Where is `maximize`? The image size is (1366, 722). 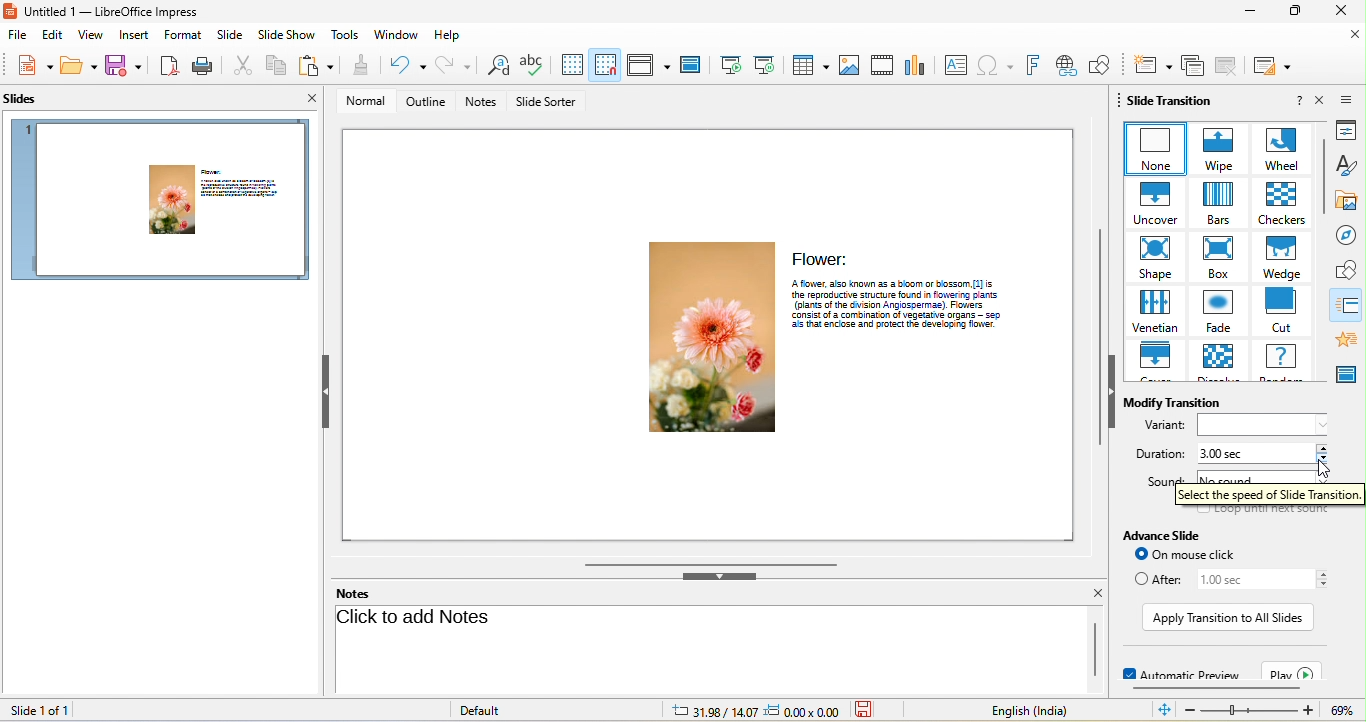
maximize is located at coordinates (1293, 12).